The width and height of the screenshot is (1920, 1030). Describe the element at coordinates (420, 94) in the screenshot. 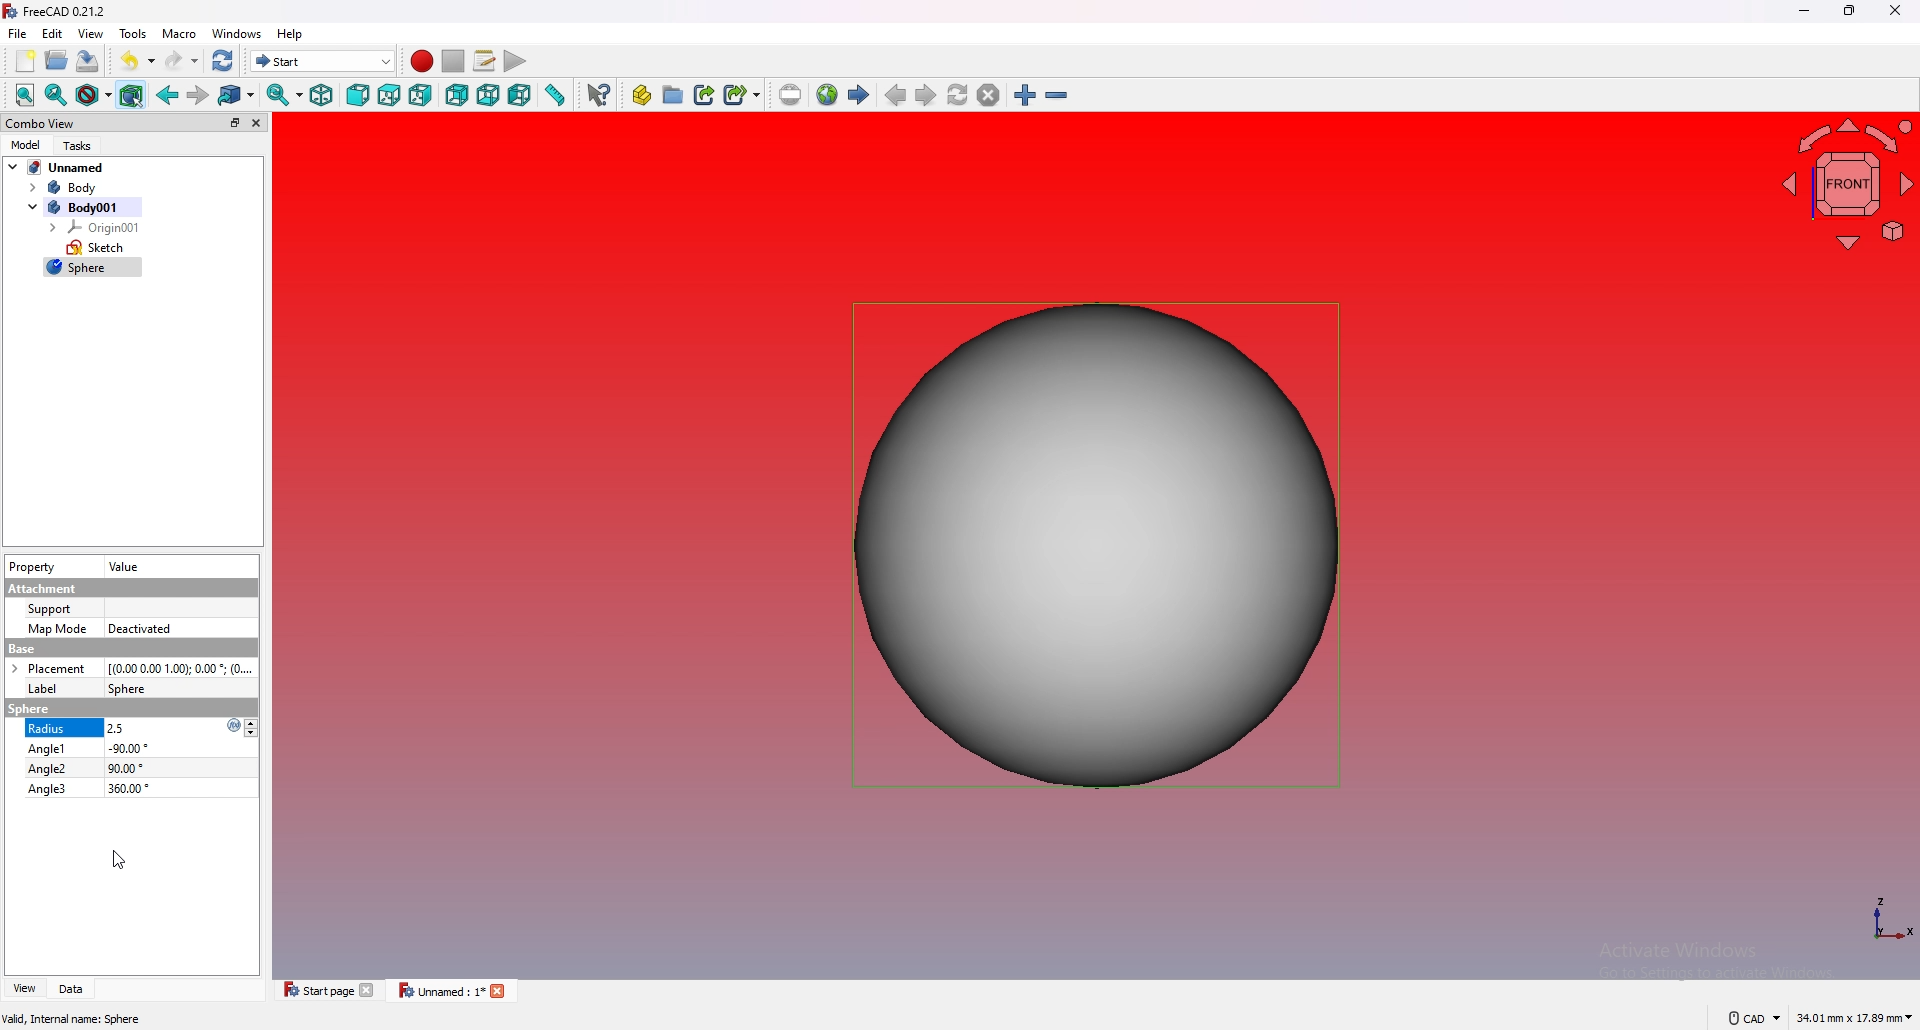

I see `right` at that location.